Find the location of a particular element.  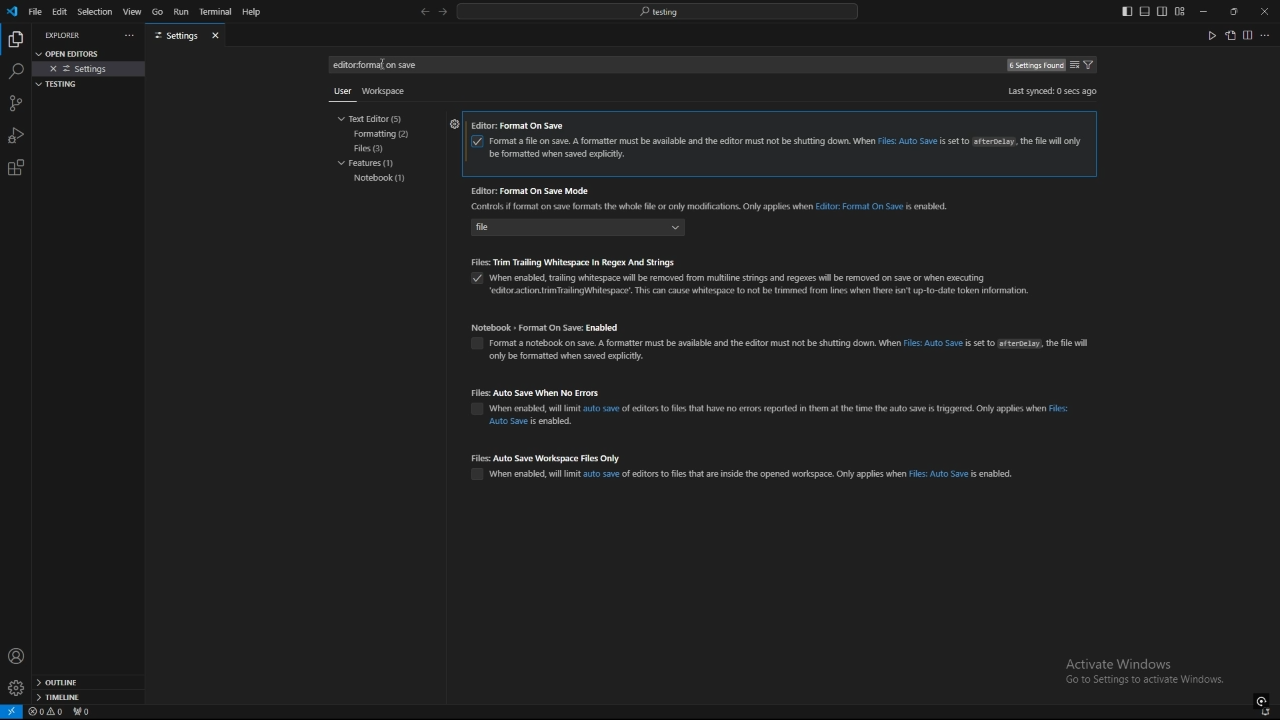

vscode is located at coordinates (11, 12).